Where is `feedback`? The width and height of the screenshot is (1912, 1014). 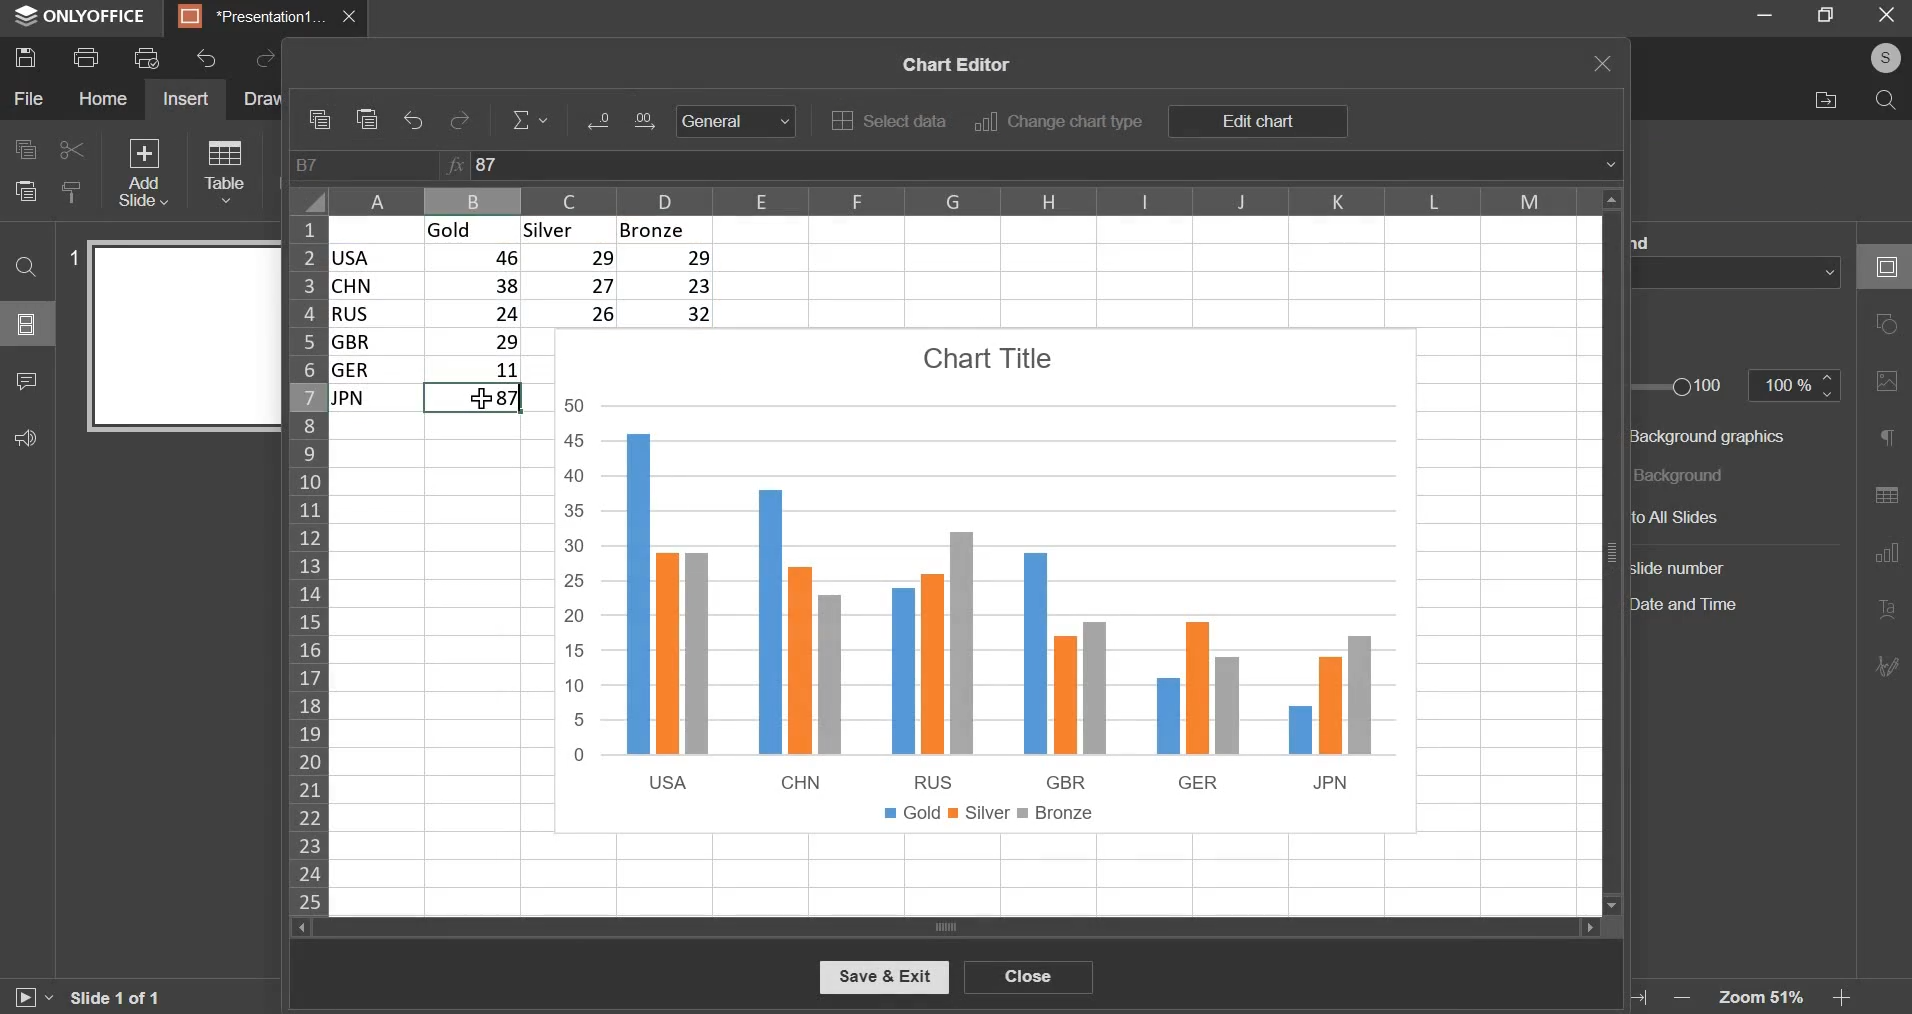 feedback is located at coordinates (26, 436).